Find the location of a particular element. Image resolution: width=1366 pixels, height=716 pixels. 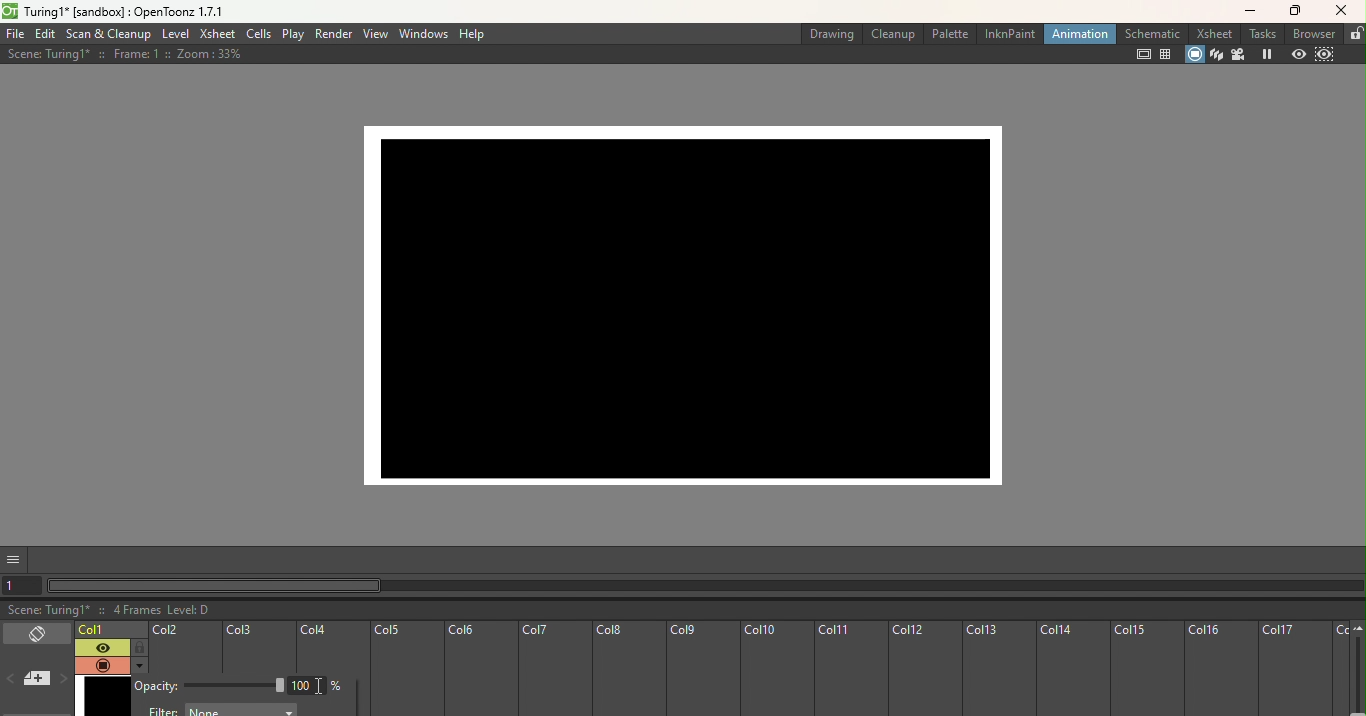

Help is located at coordinates (473, 34).